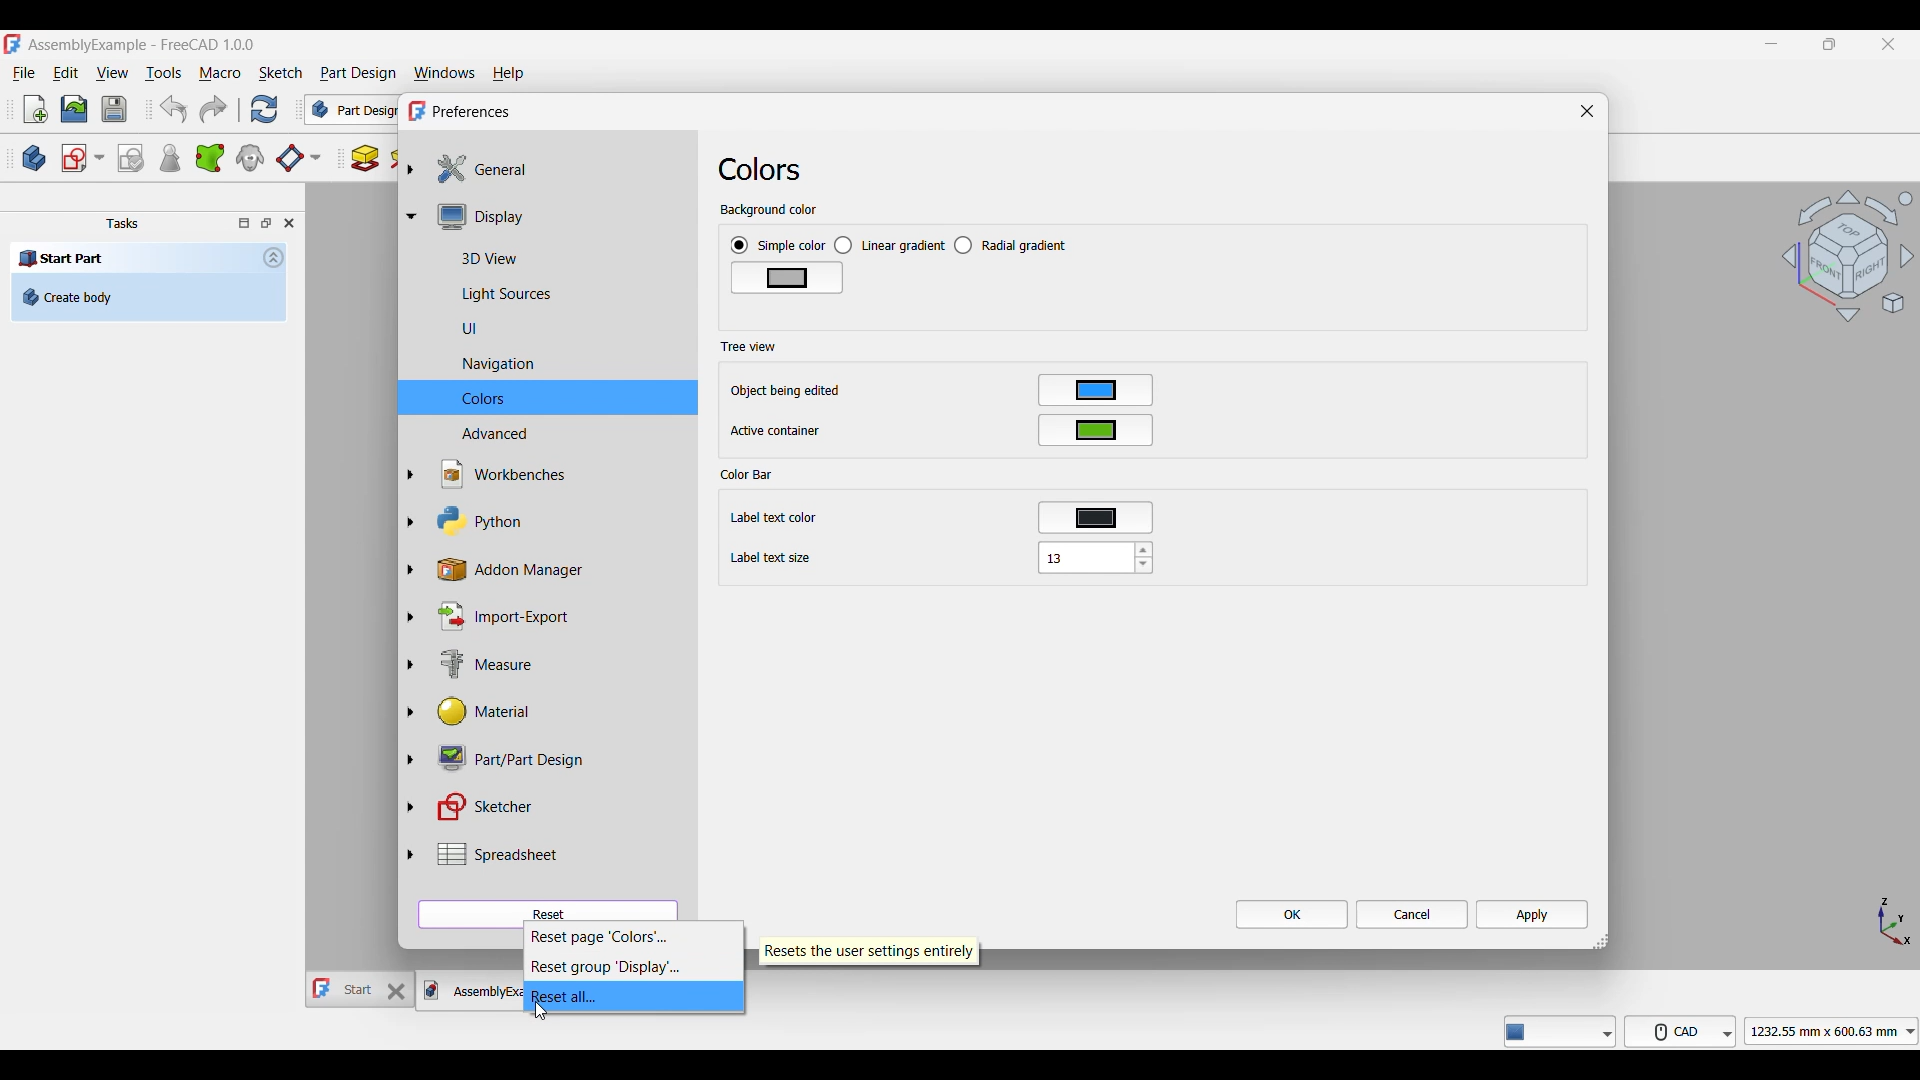  What do you see at coordinates (548, 397) in the screenshot?
I see `Colors, highlighted` at bounding box center [548, 397].